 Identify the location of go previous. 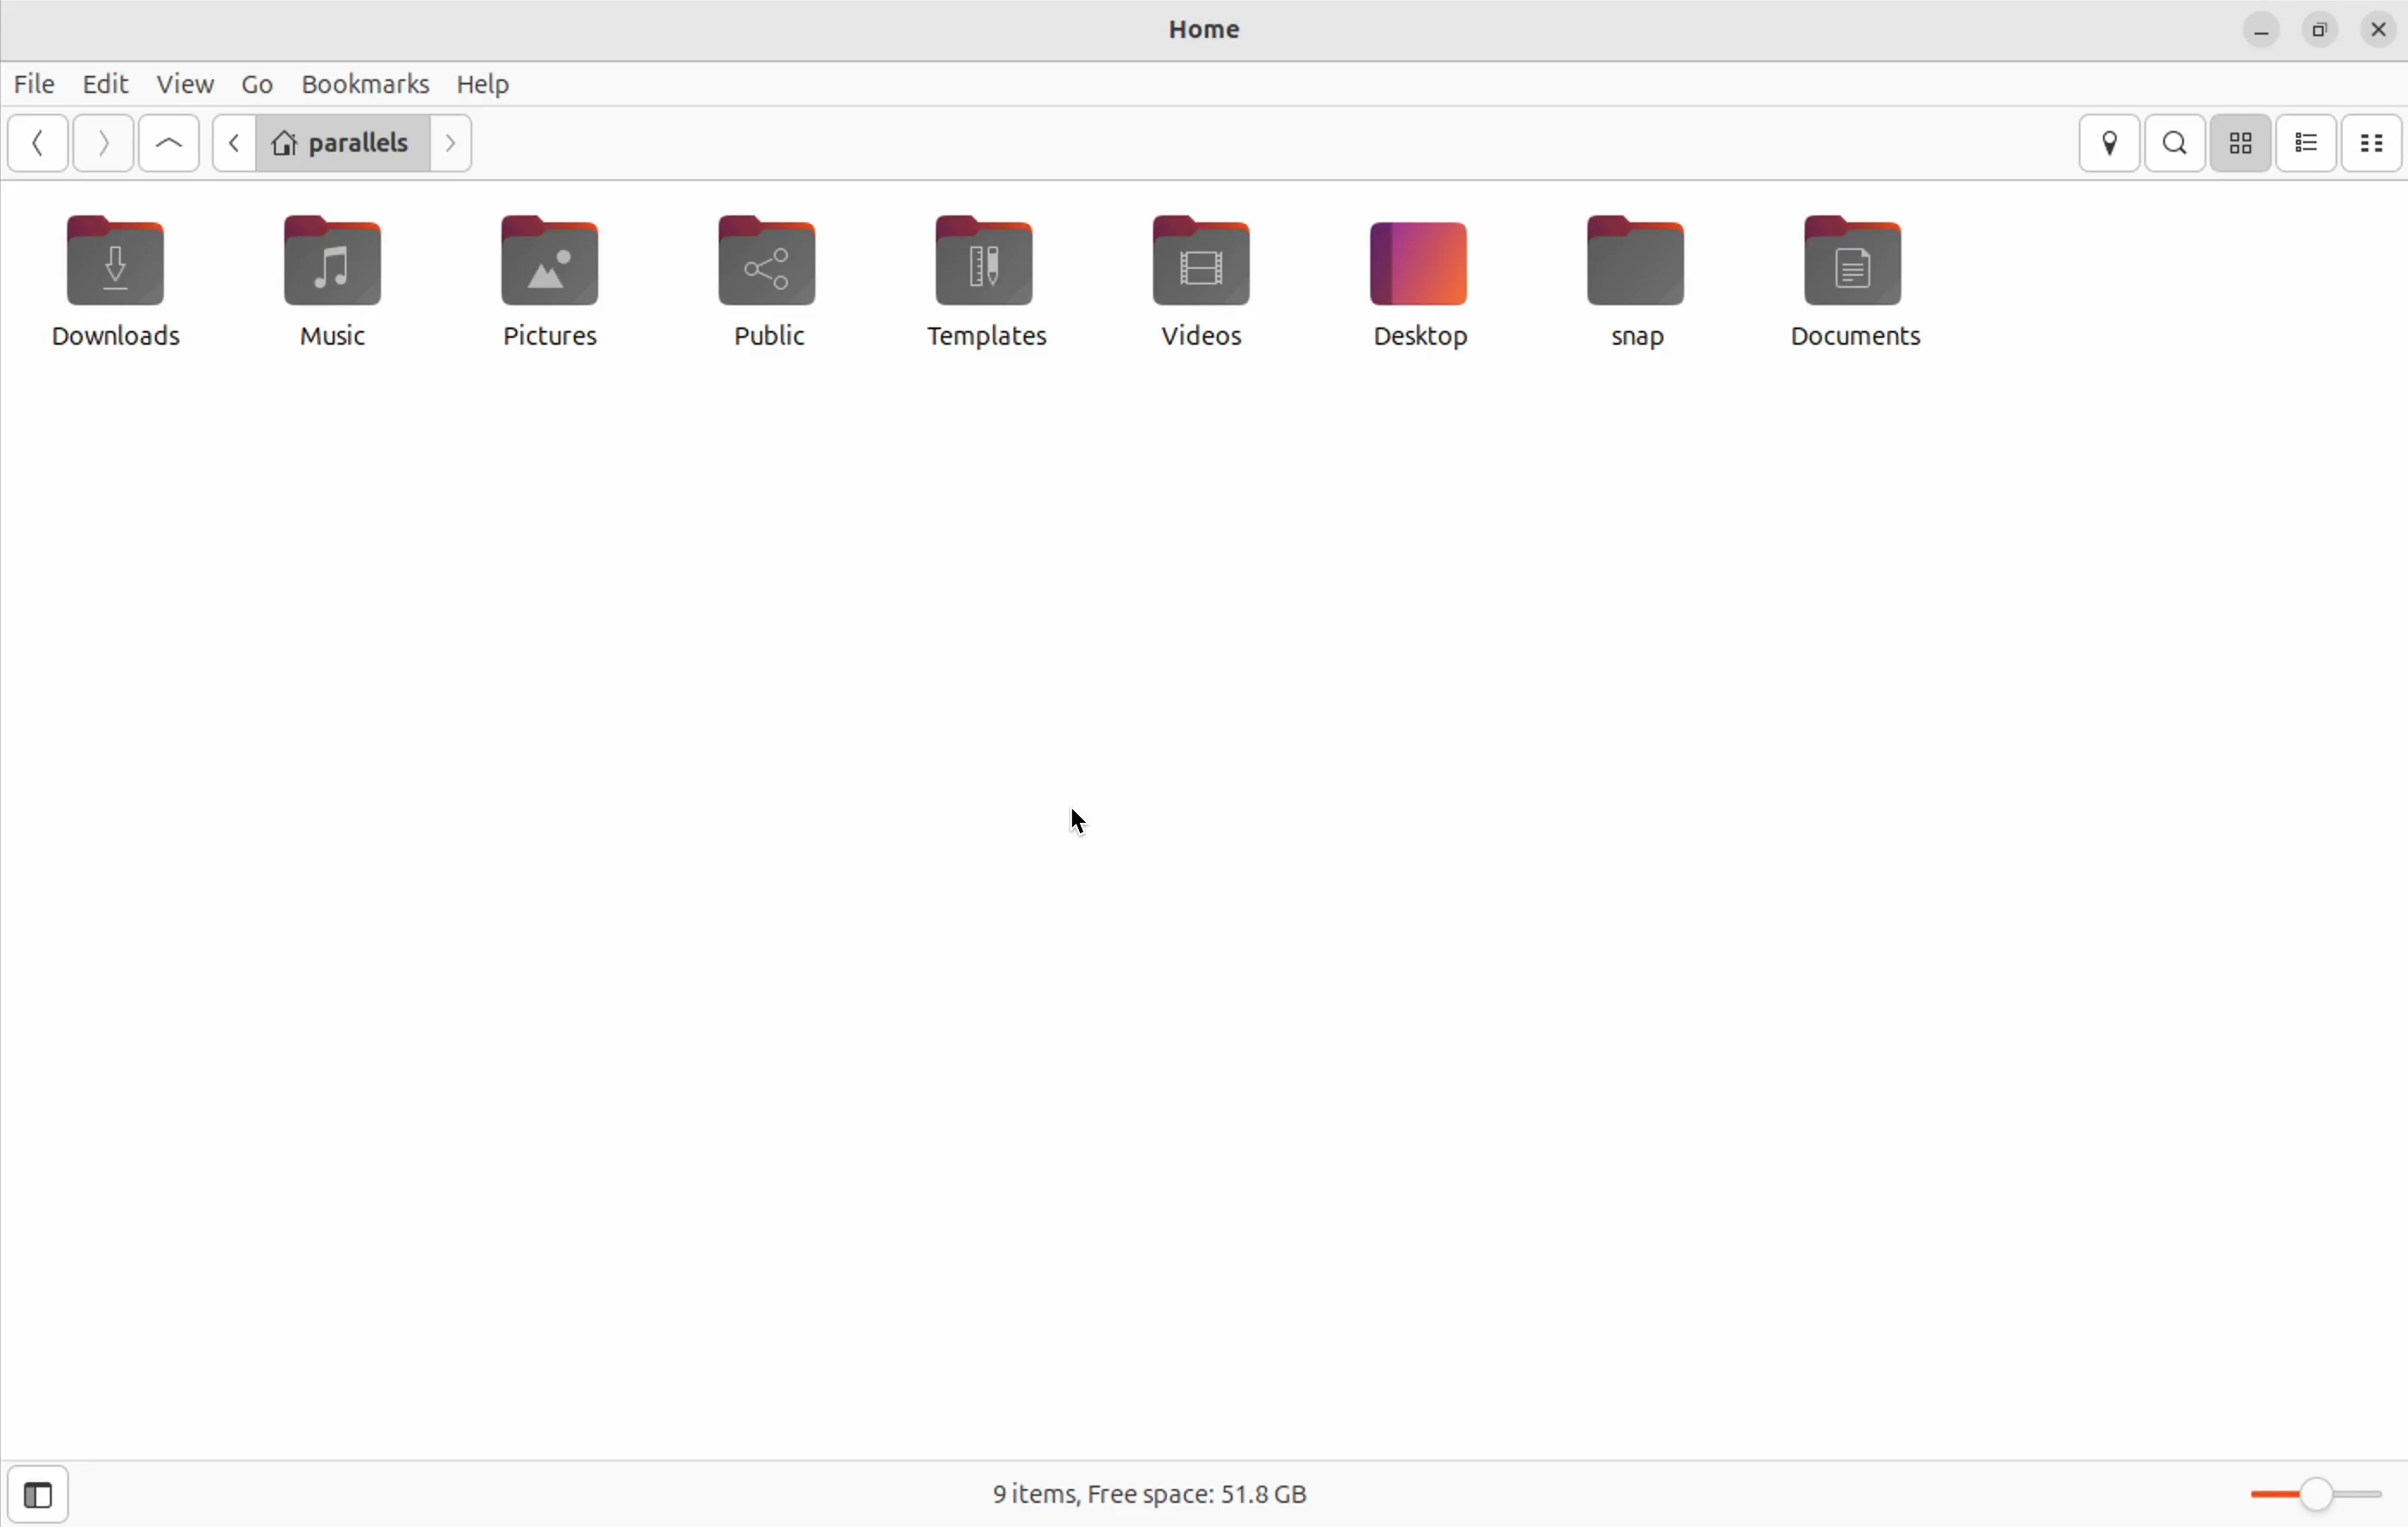
(47, 143).